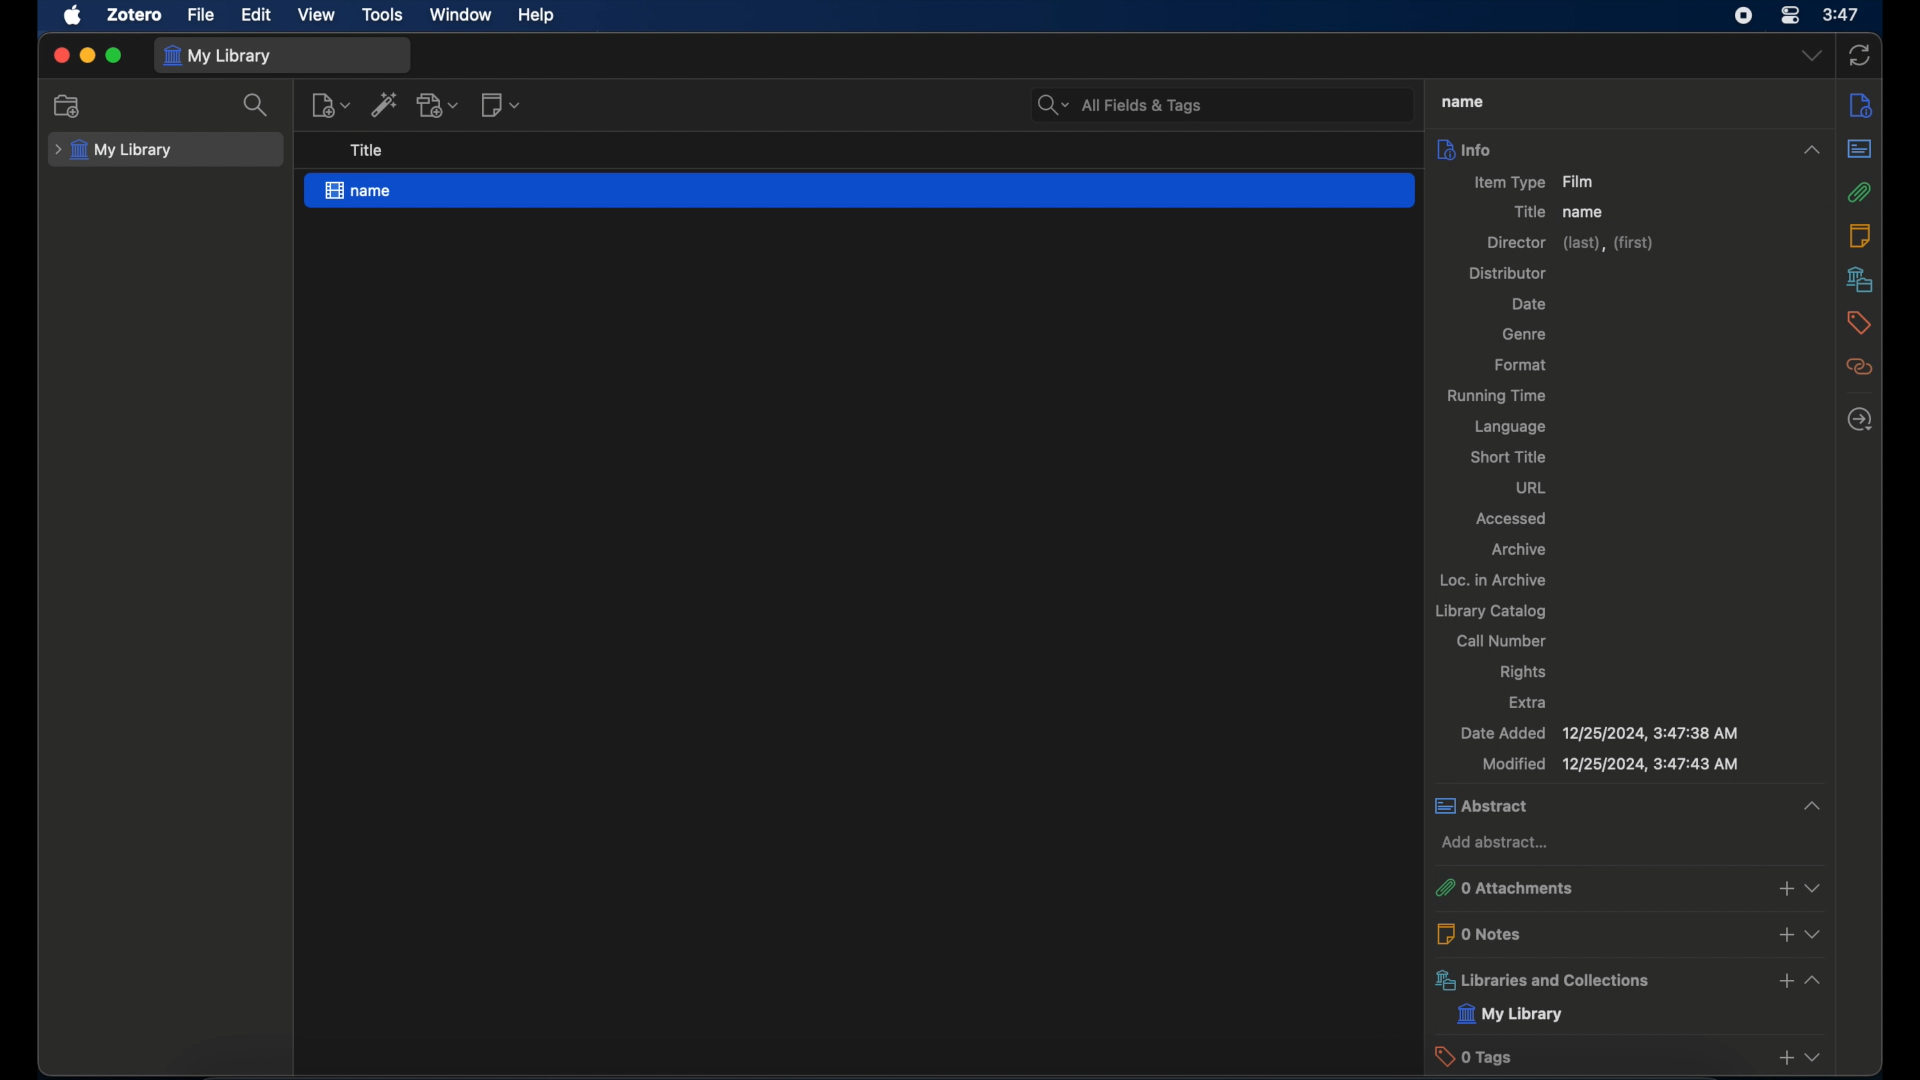 The width and height of the screenshot is (1920, 1080). What do you see at coordinates (1498, 396) in the screenshot?
I see `running time` at bounding box center [1498, 396].